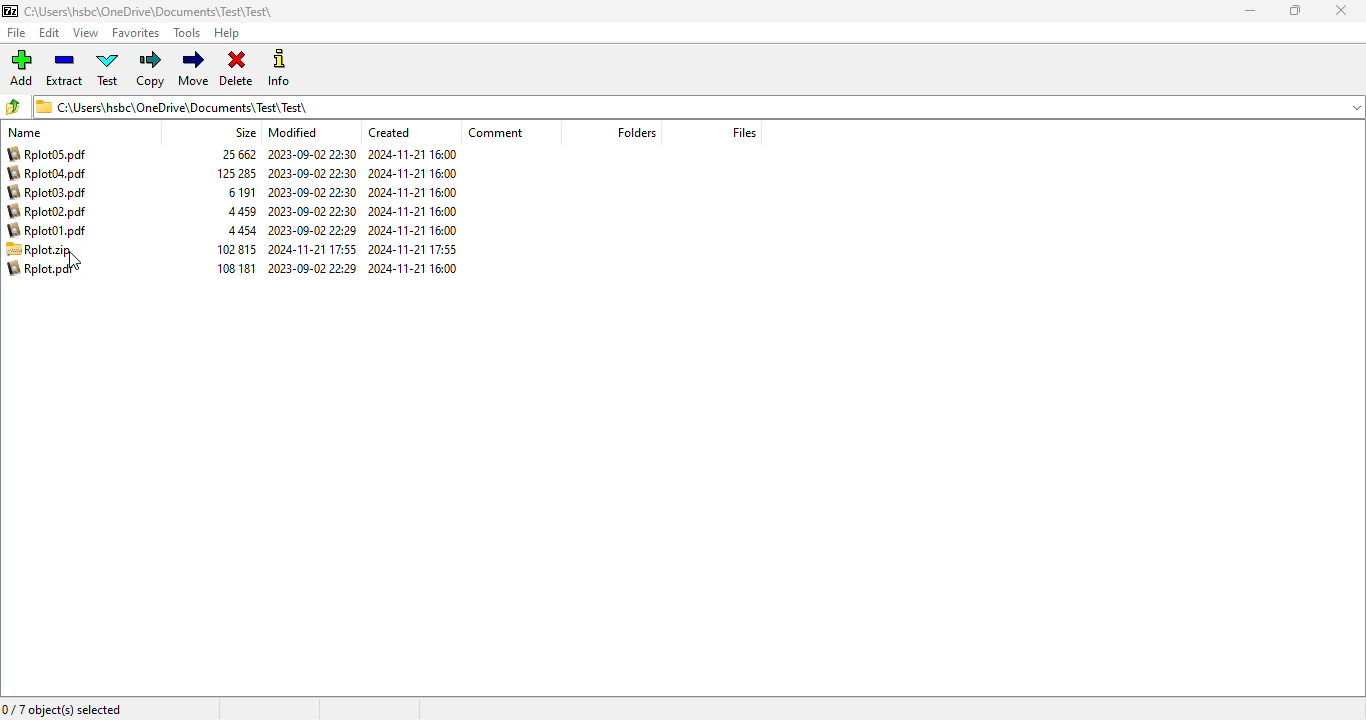  What do you see at coordinates (234, 211) in the screenshot?
I see `Rplot02.pdf 4459 2023-09-02 22:30 2024-11-21 16:00` at bounding box center [234, 211].